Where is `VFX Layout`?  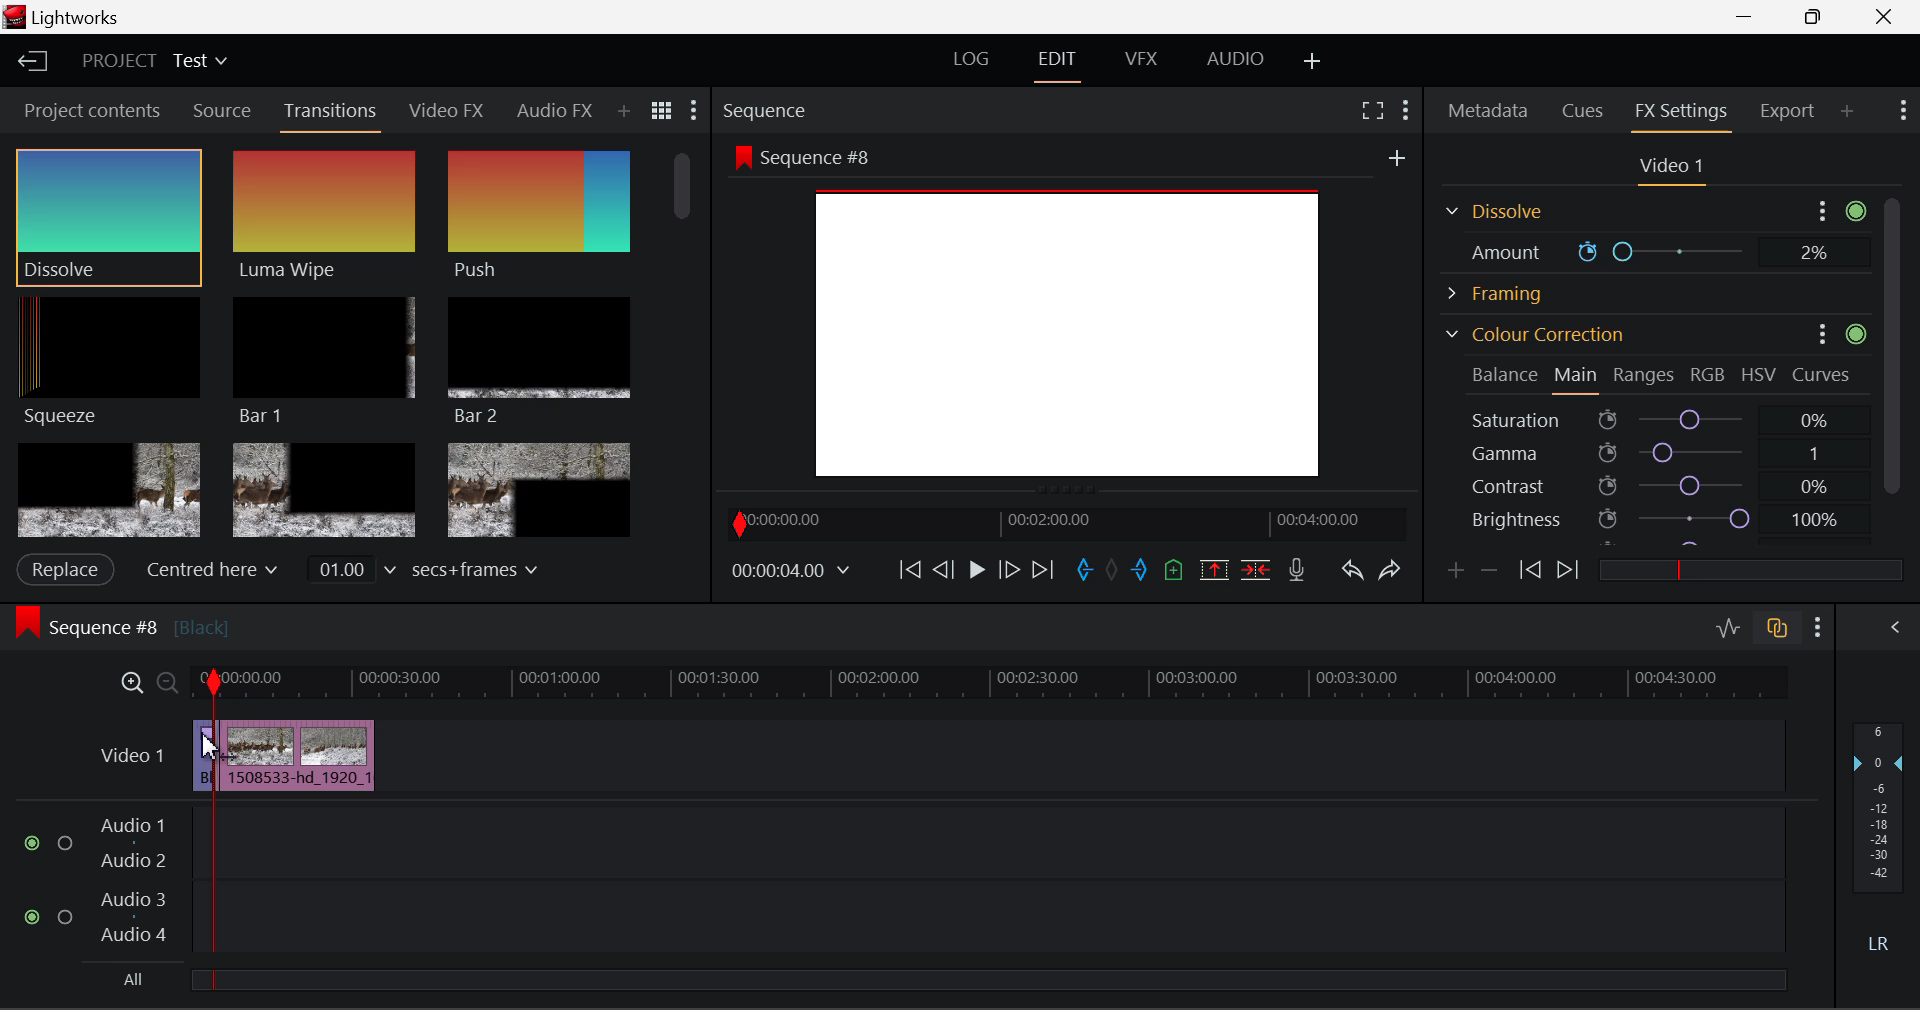 VFX Layout is located at coordinates (1145, 61).